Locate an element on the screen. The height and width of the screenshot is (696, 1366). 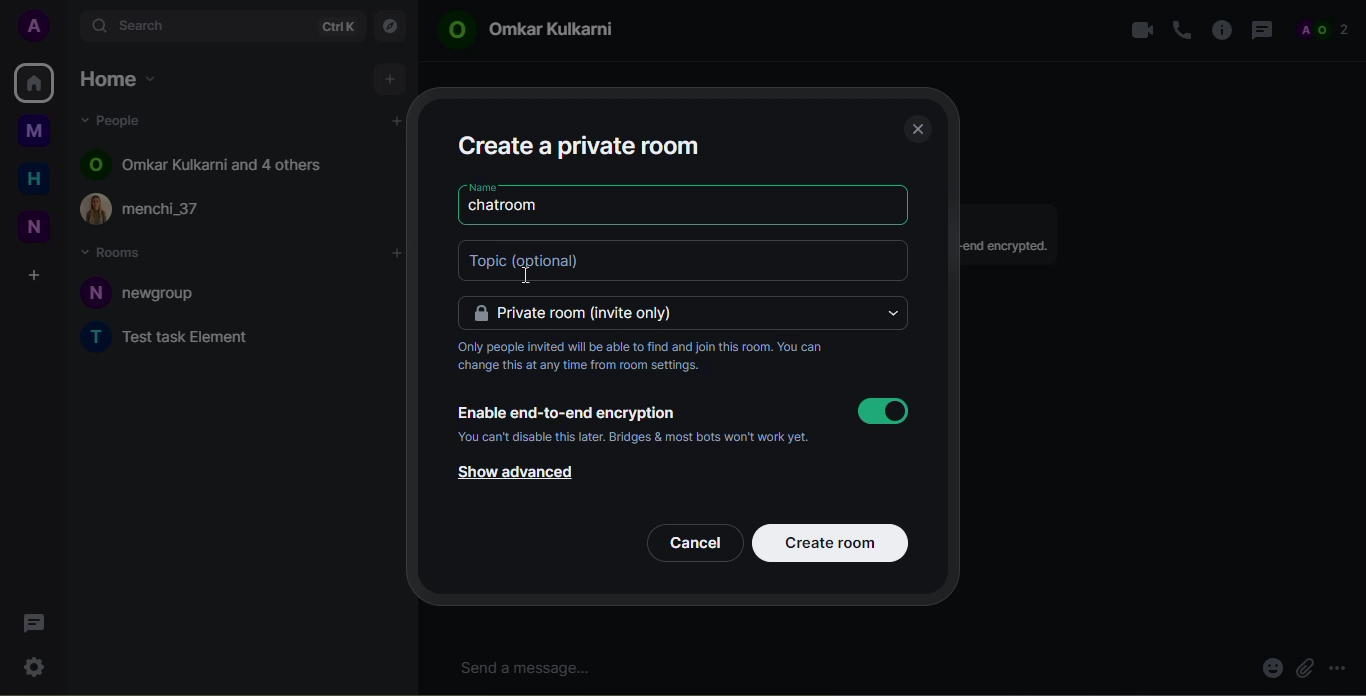
myspace is located at coordinates (34, 130).